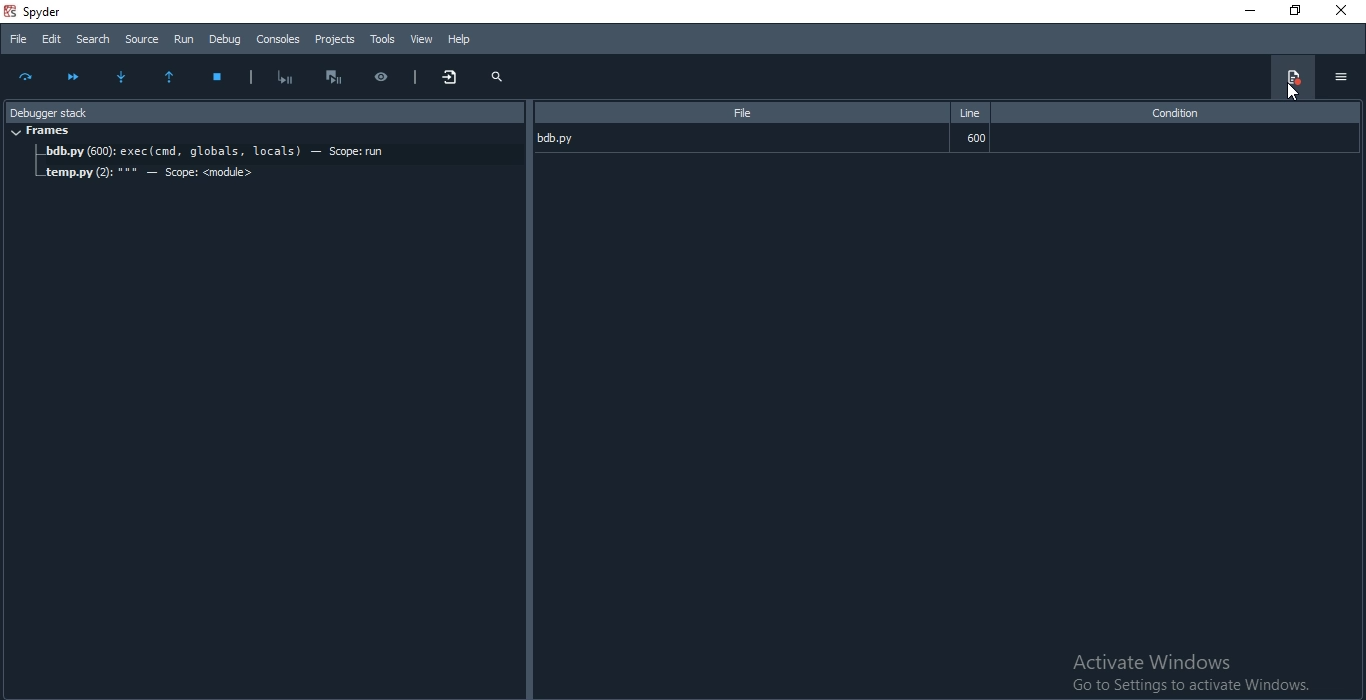 The image size is (1366, 700). What do you see at coordinates (260, 110) in the screenshot?
I see `Debugger stack Frame ` at bounding box center [260, 110].